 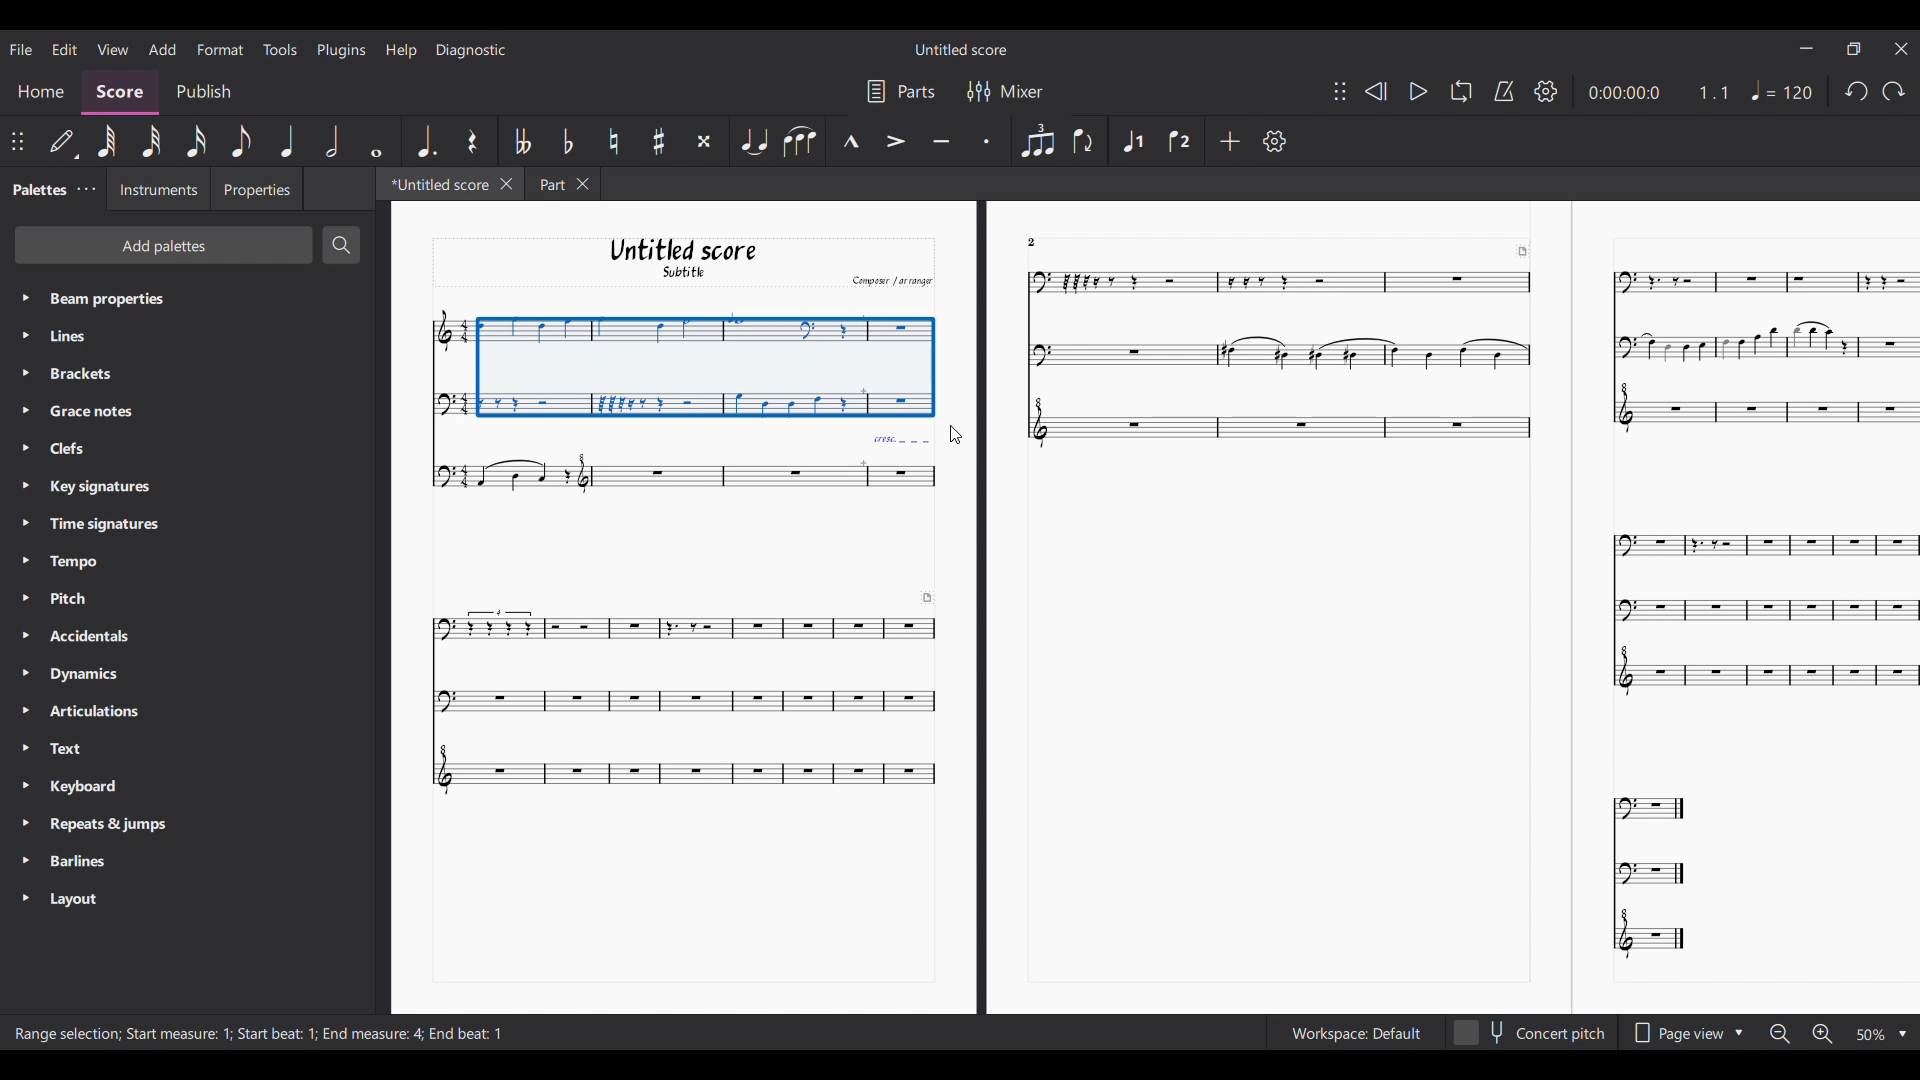 What do you see at coordinates (1763, 674) in the screenshot?
I see `` at bounding box center [1763, 674].